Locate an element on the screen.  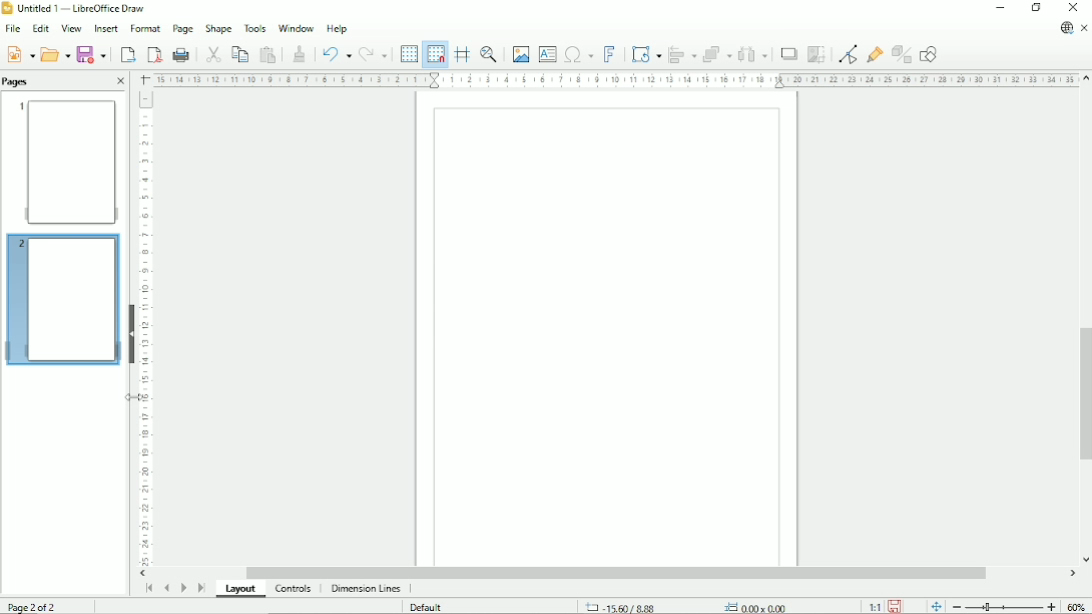
Zoom factor is located at coordinates (1077, 606).